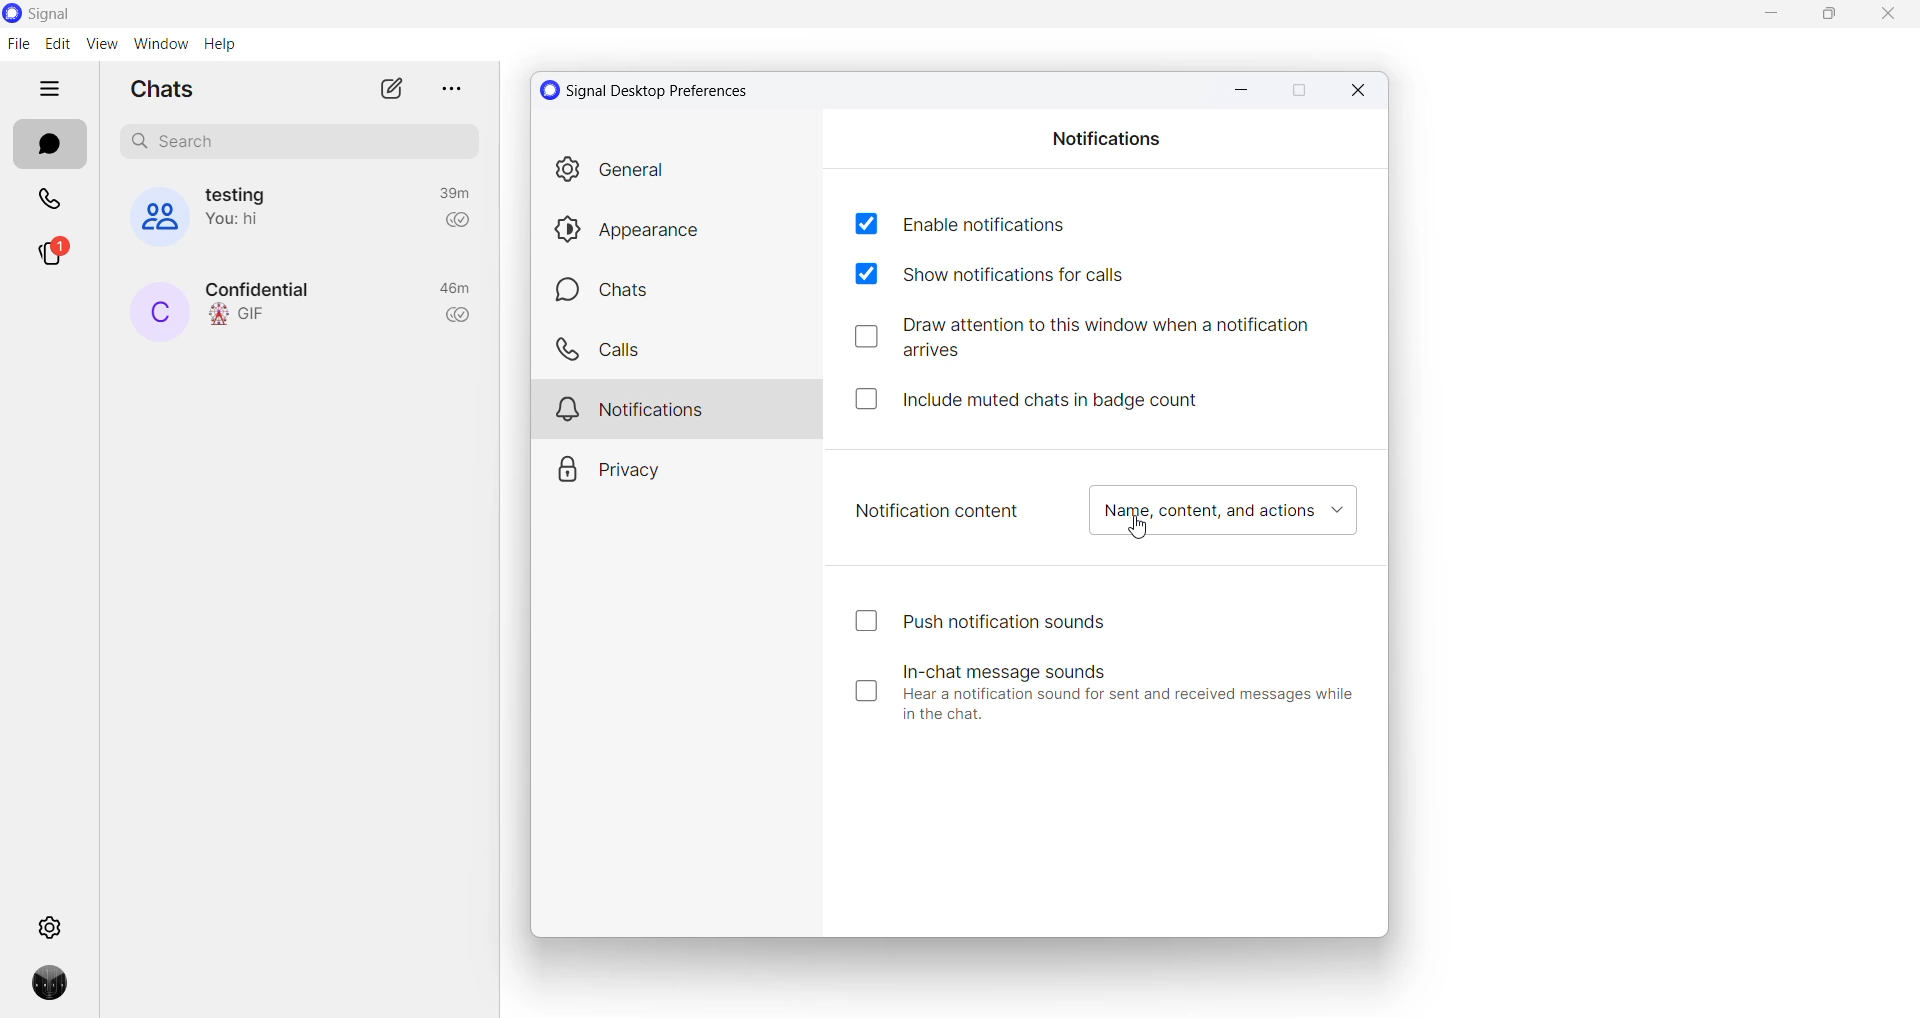 This screenshot has height=1018, width=1920. I want to click on last message, so click(243, 222).